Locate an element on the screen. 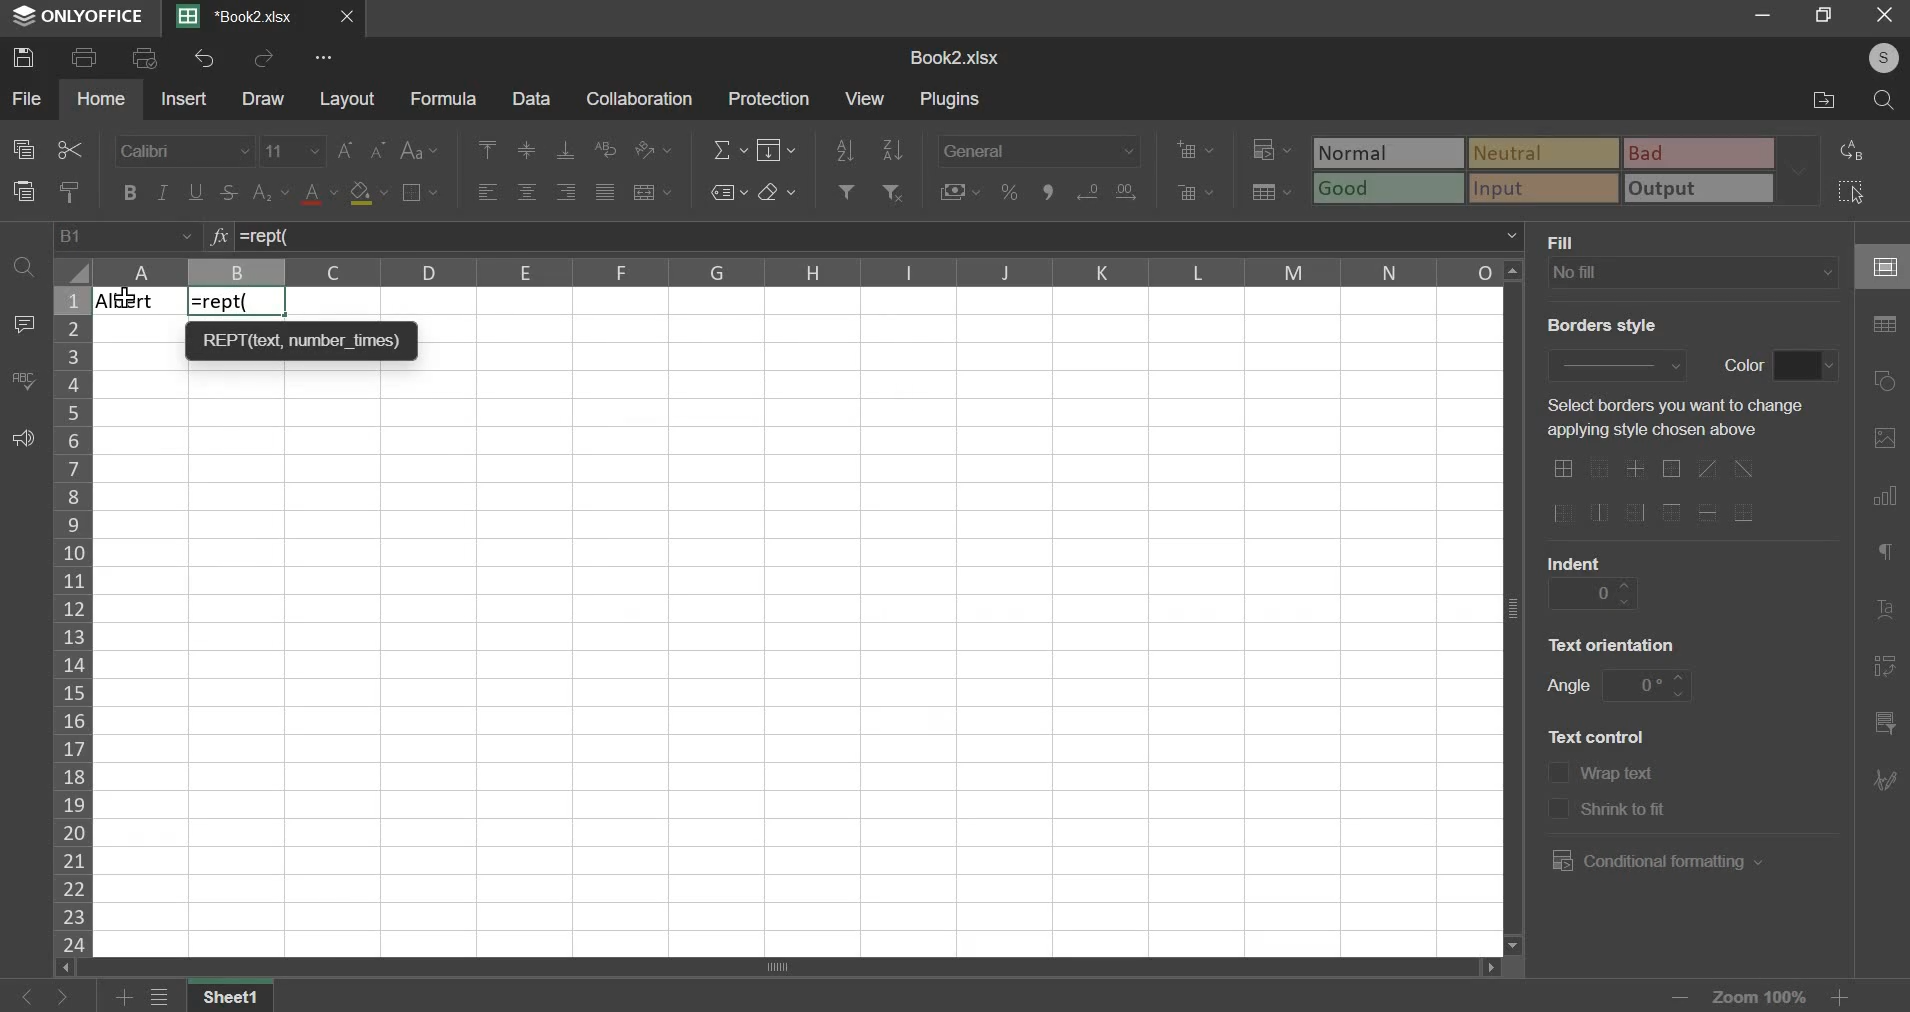 Image resolution: width=1910 pixels, height=1012 pixels. =rept( is located at coordinates (880, 237).